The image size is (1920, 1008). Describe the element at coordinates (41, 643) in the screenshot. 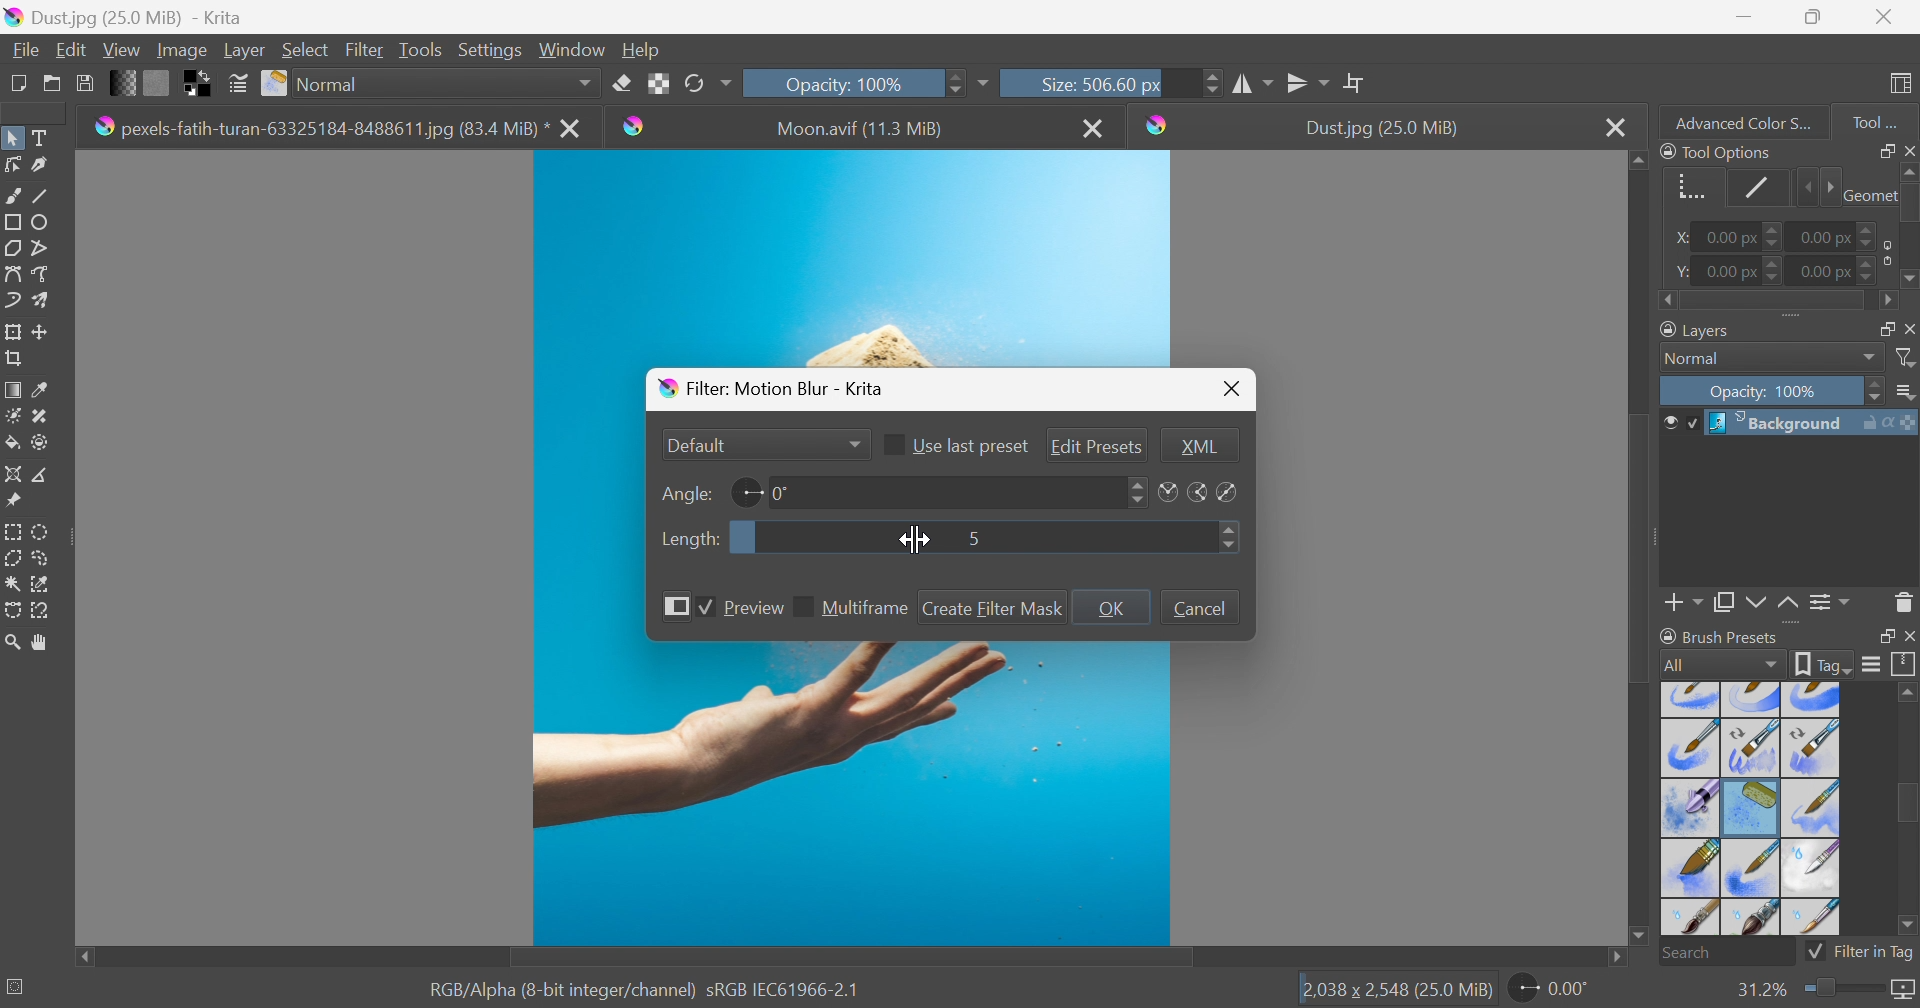

I see `Pan tool` at that location.